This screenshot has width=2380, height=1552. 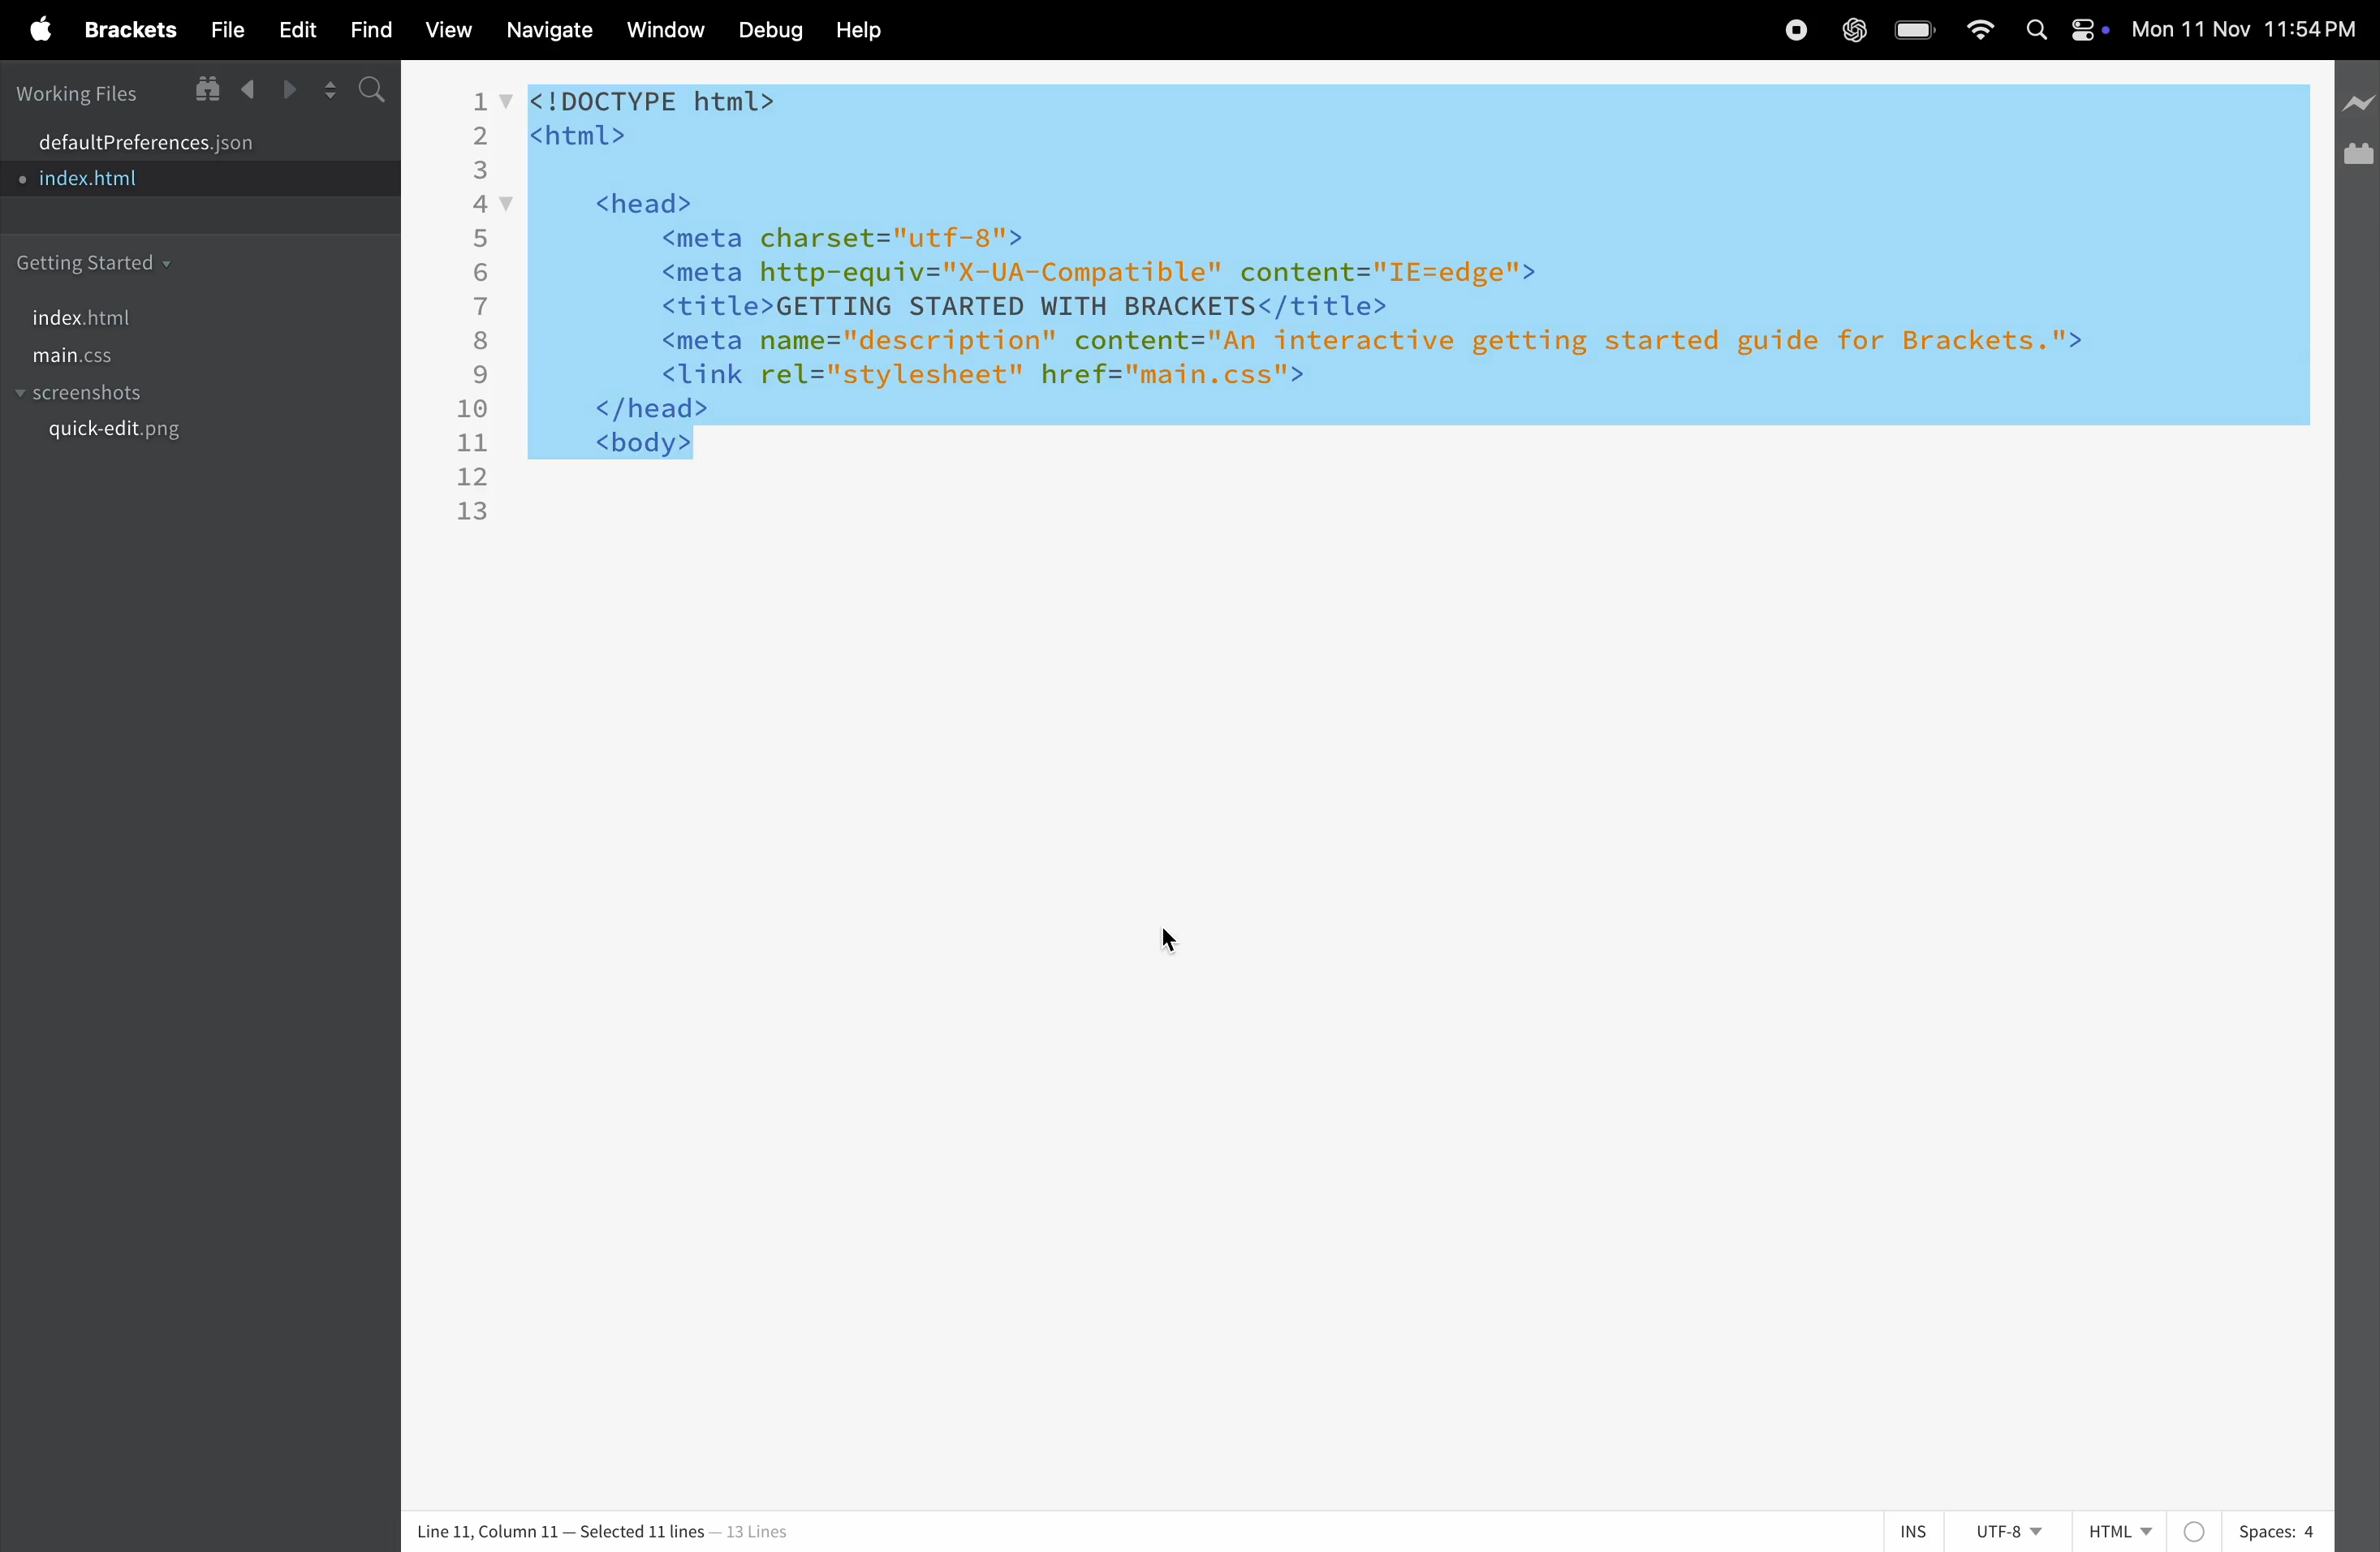 What do you see at coordinates (479, 239) in the screenshot?
I see `5` at bounding box center [479, 239].